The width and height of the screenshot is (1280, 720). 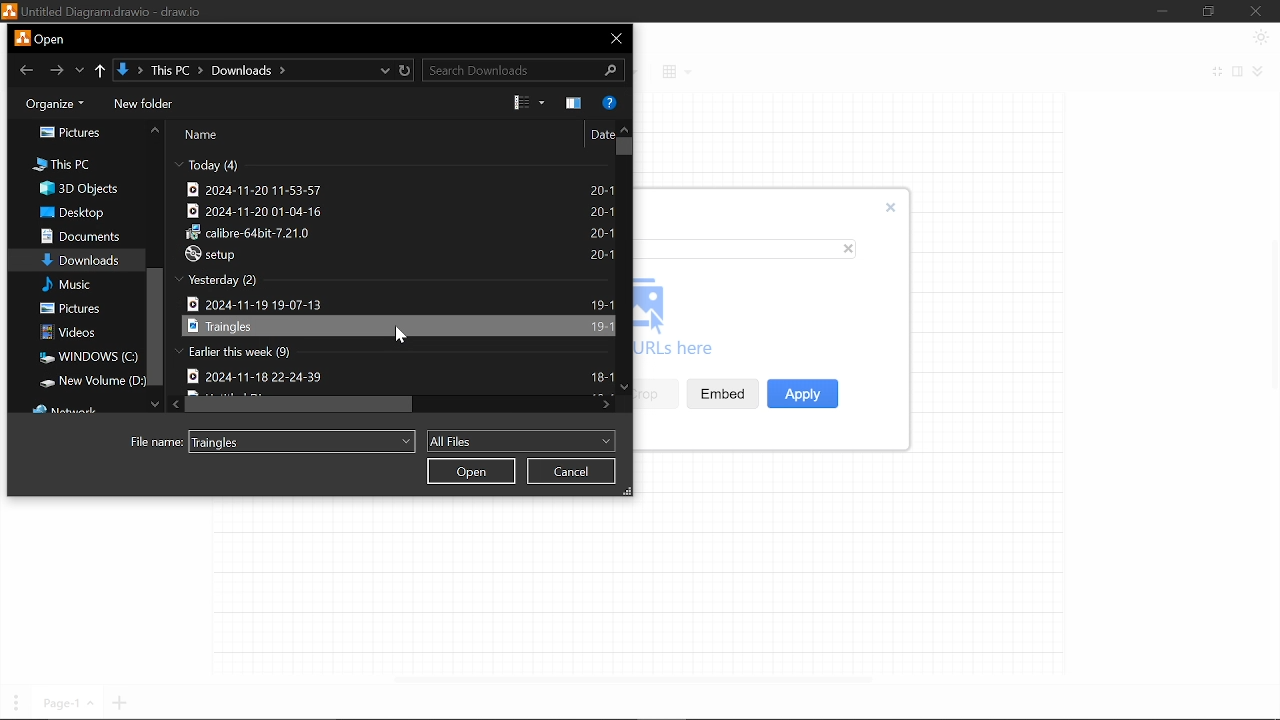 I want to click on Cancel, so click(x=573, y=470).